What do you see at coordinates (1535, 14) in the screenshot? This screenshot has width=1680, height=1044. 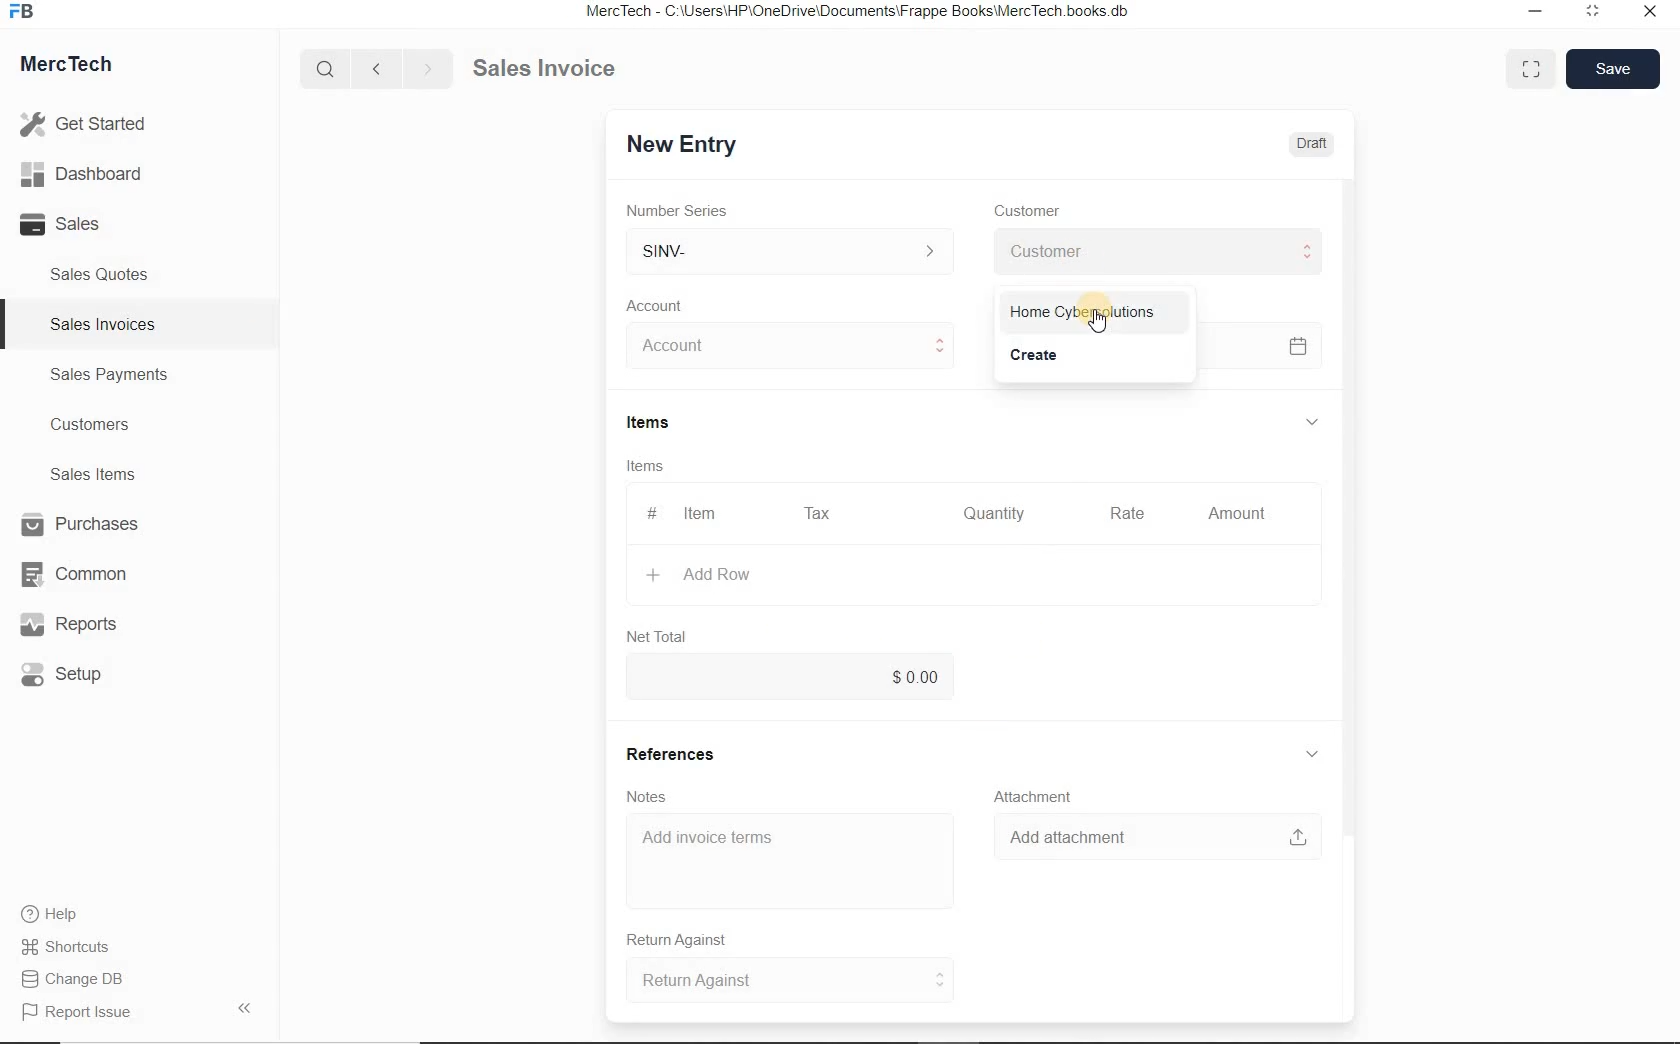 I see `Minimize` at bounding box center [1535, 14].